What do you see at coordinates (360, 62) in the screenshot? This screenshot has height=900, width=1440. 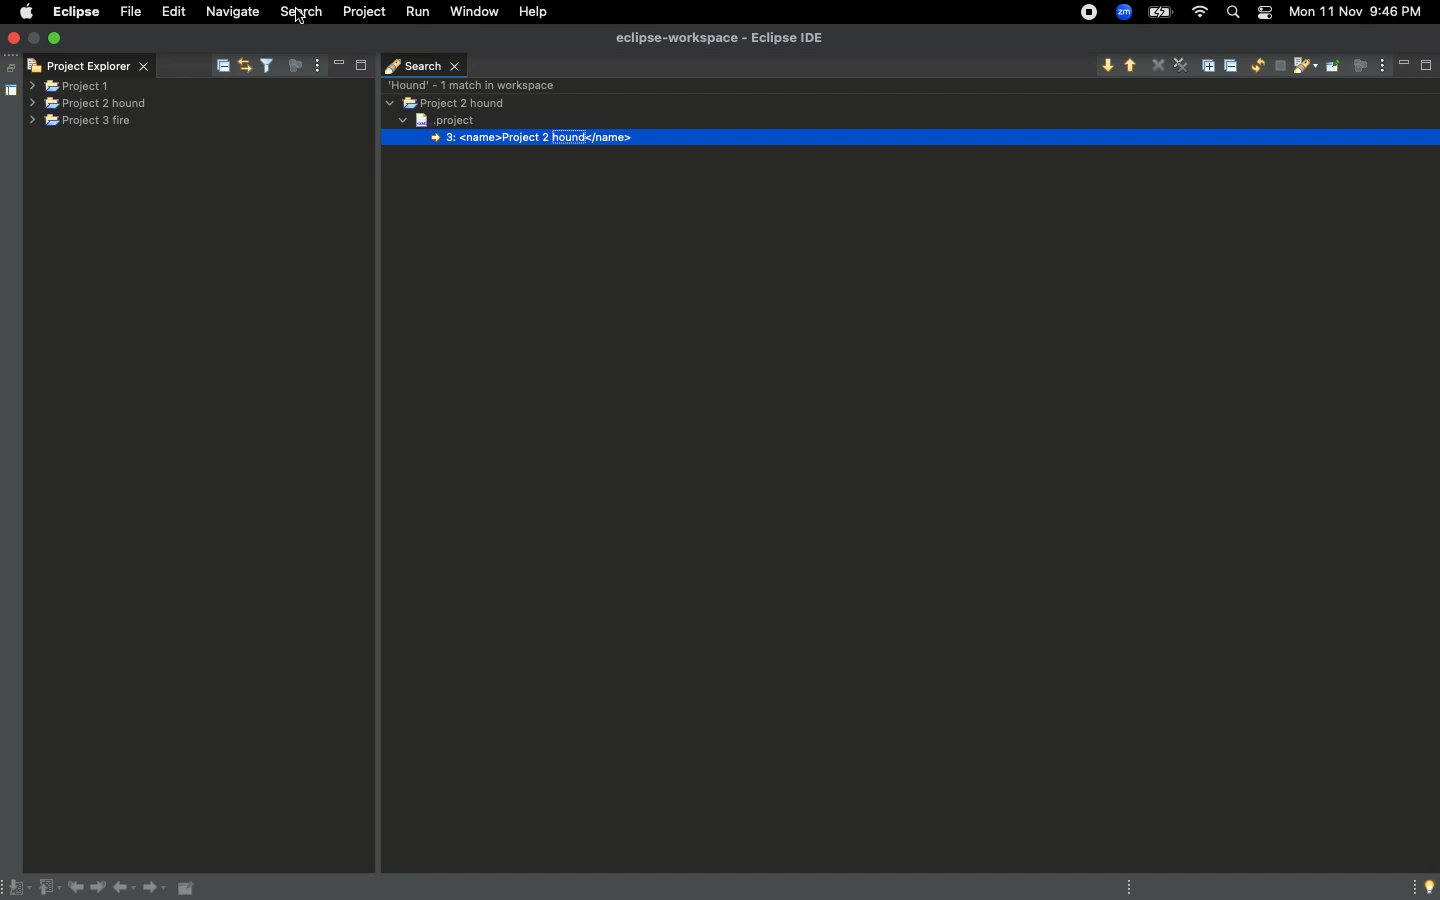 I see `maximise` at bounding box center [360, 62].